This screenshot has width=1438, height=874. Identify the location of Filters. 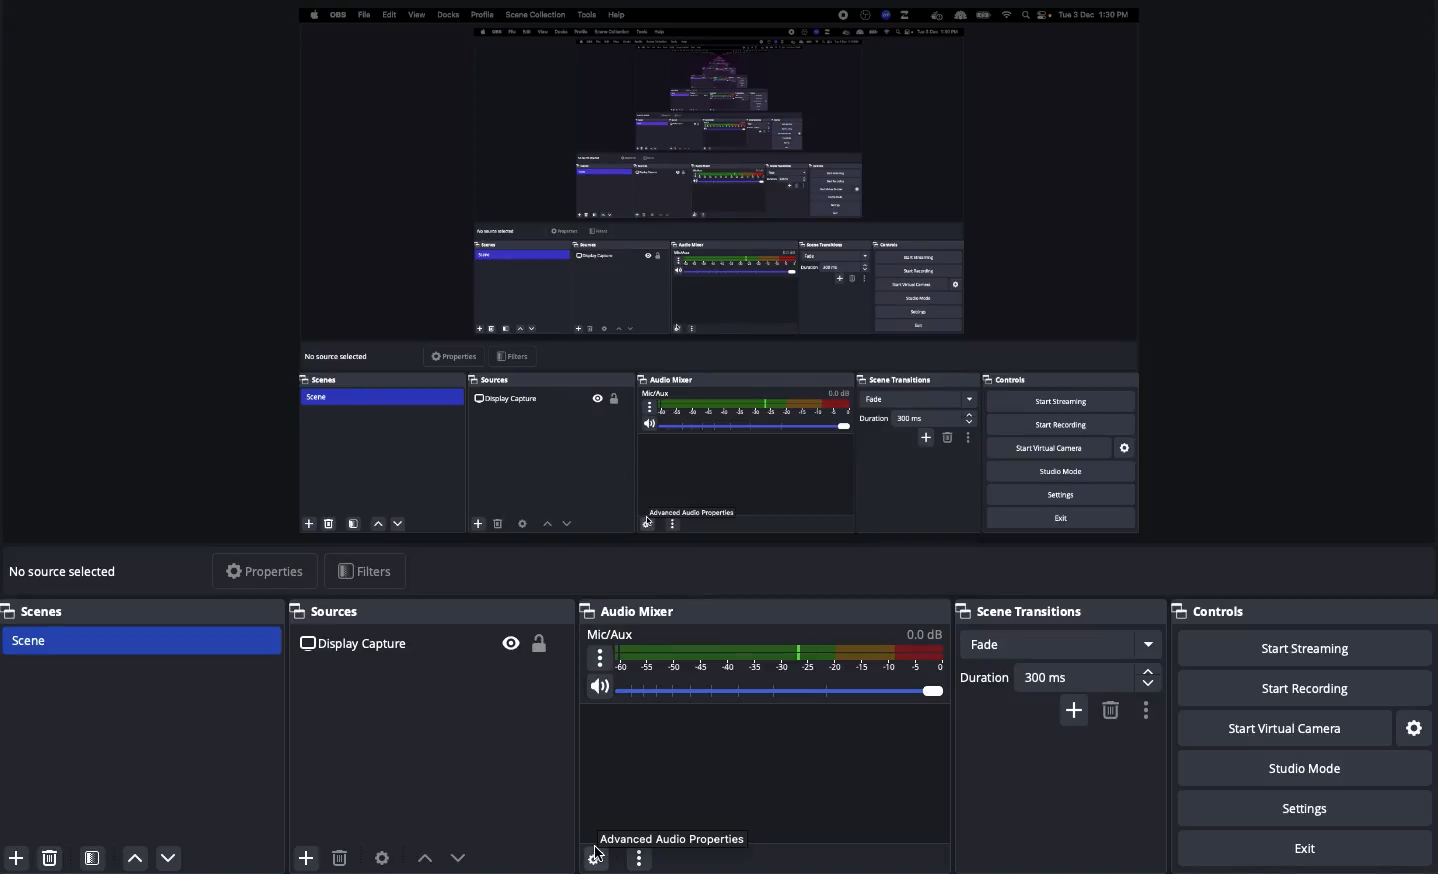
(369, 570).